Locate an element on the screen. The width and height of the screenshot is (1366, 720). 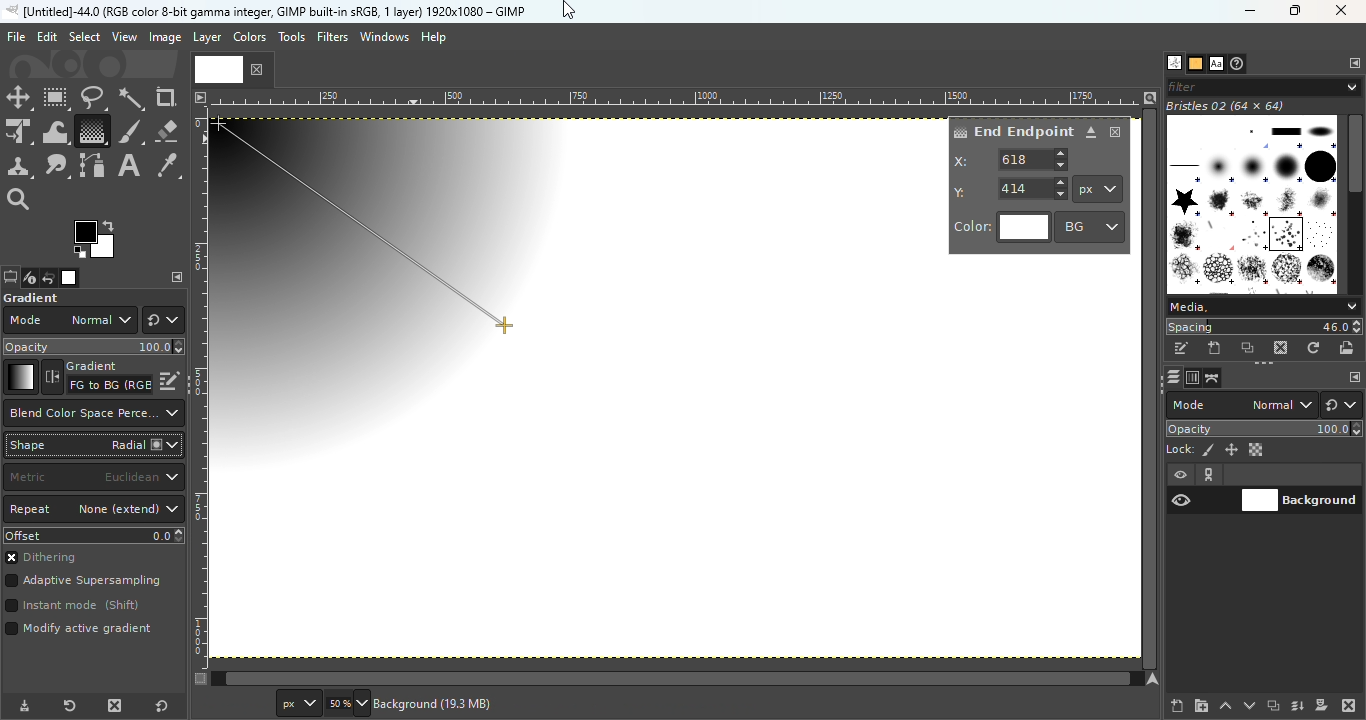
Windows is located at coordinates (384, 37).